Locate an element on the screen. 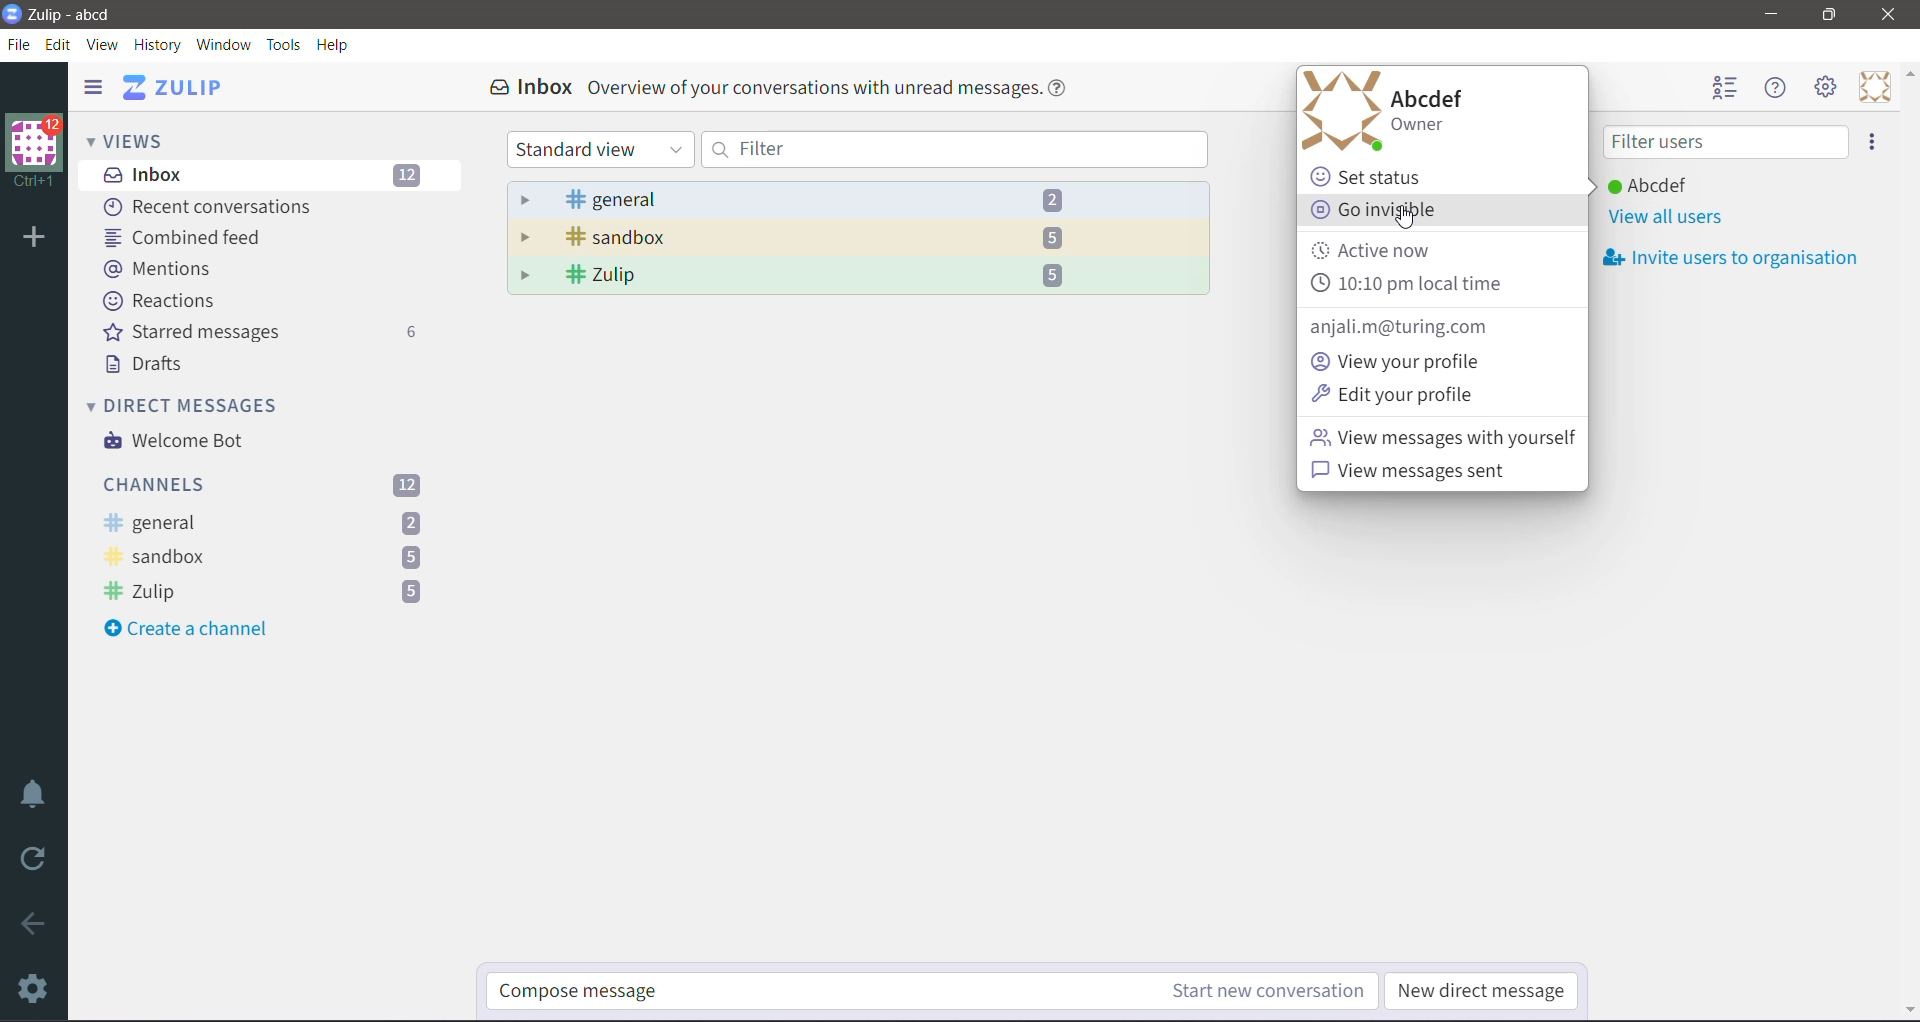  Create a channel is located at coordinates (194, 631).